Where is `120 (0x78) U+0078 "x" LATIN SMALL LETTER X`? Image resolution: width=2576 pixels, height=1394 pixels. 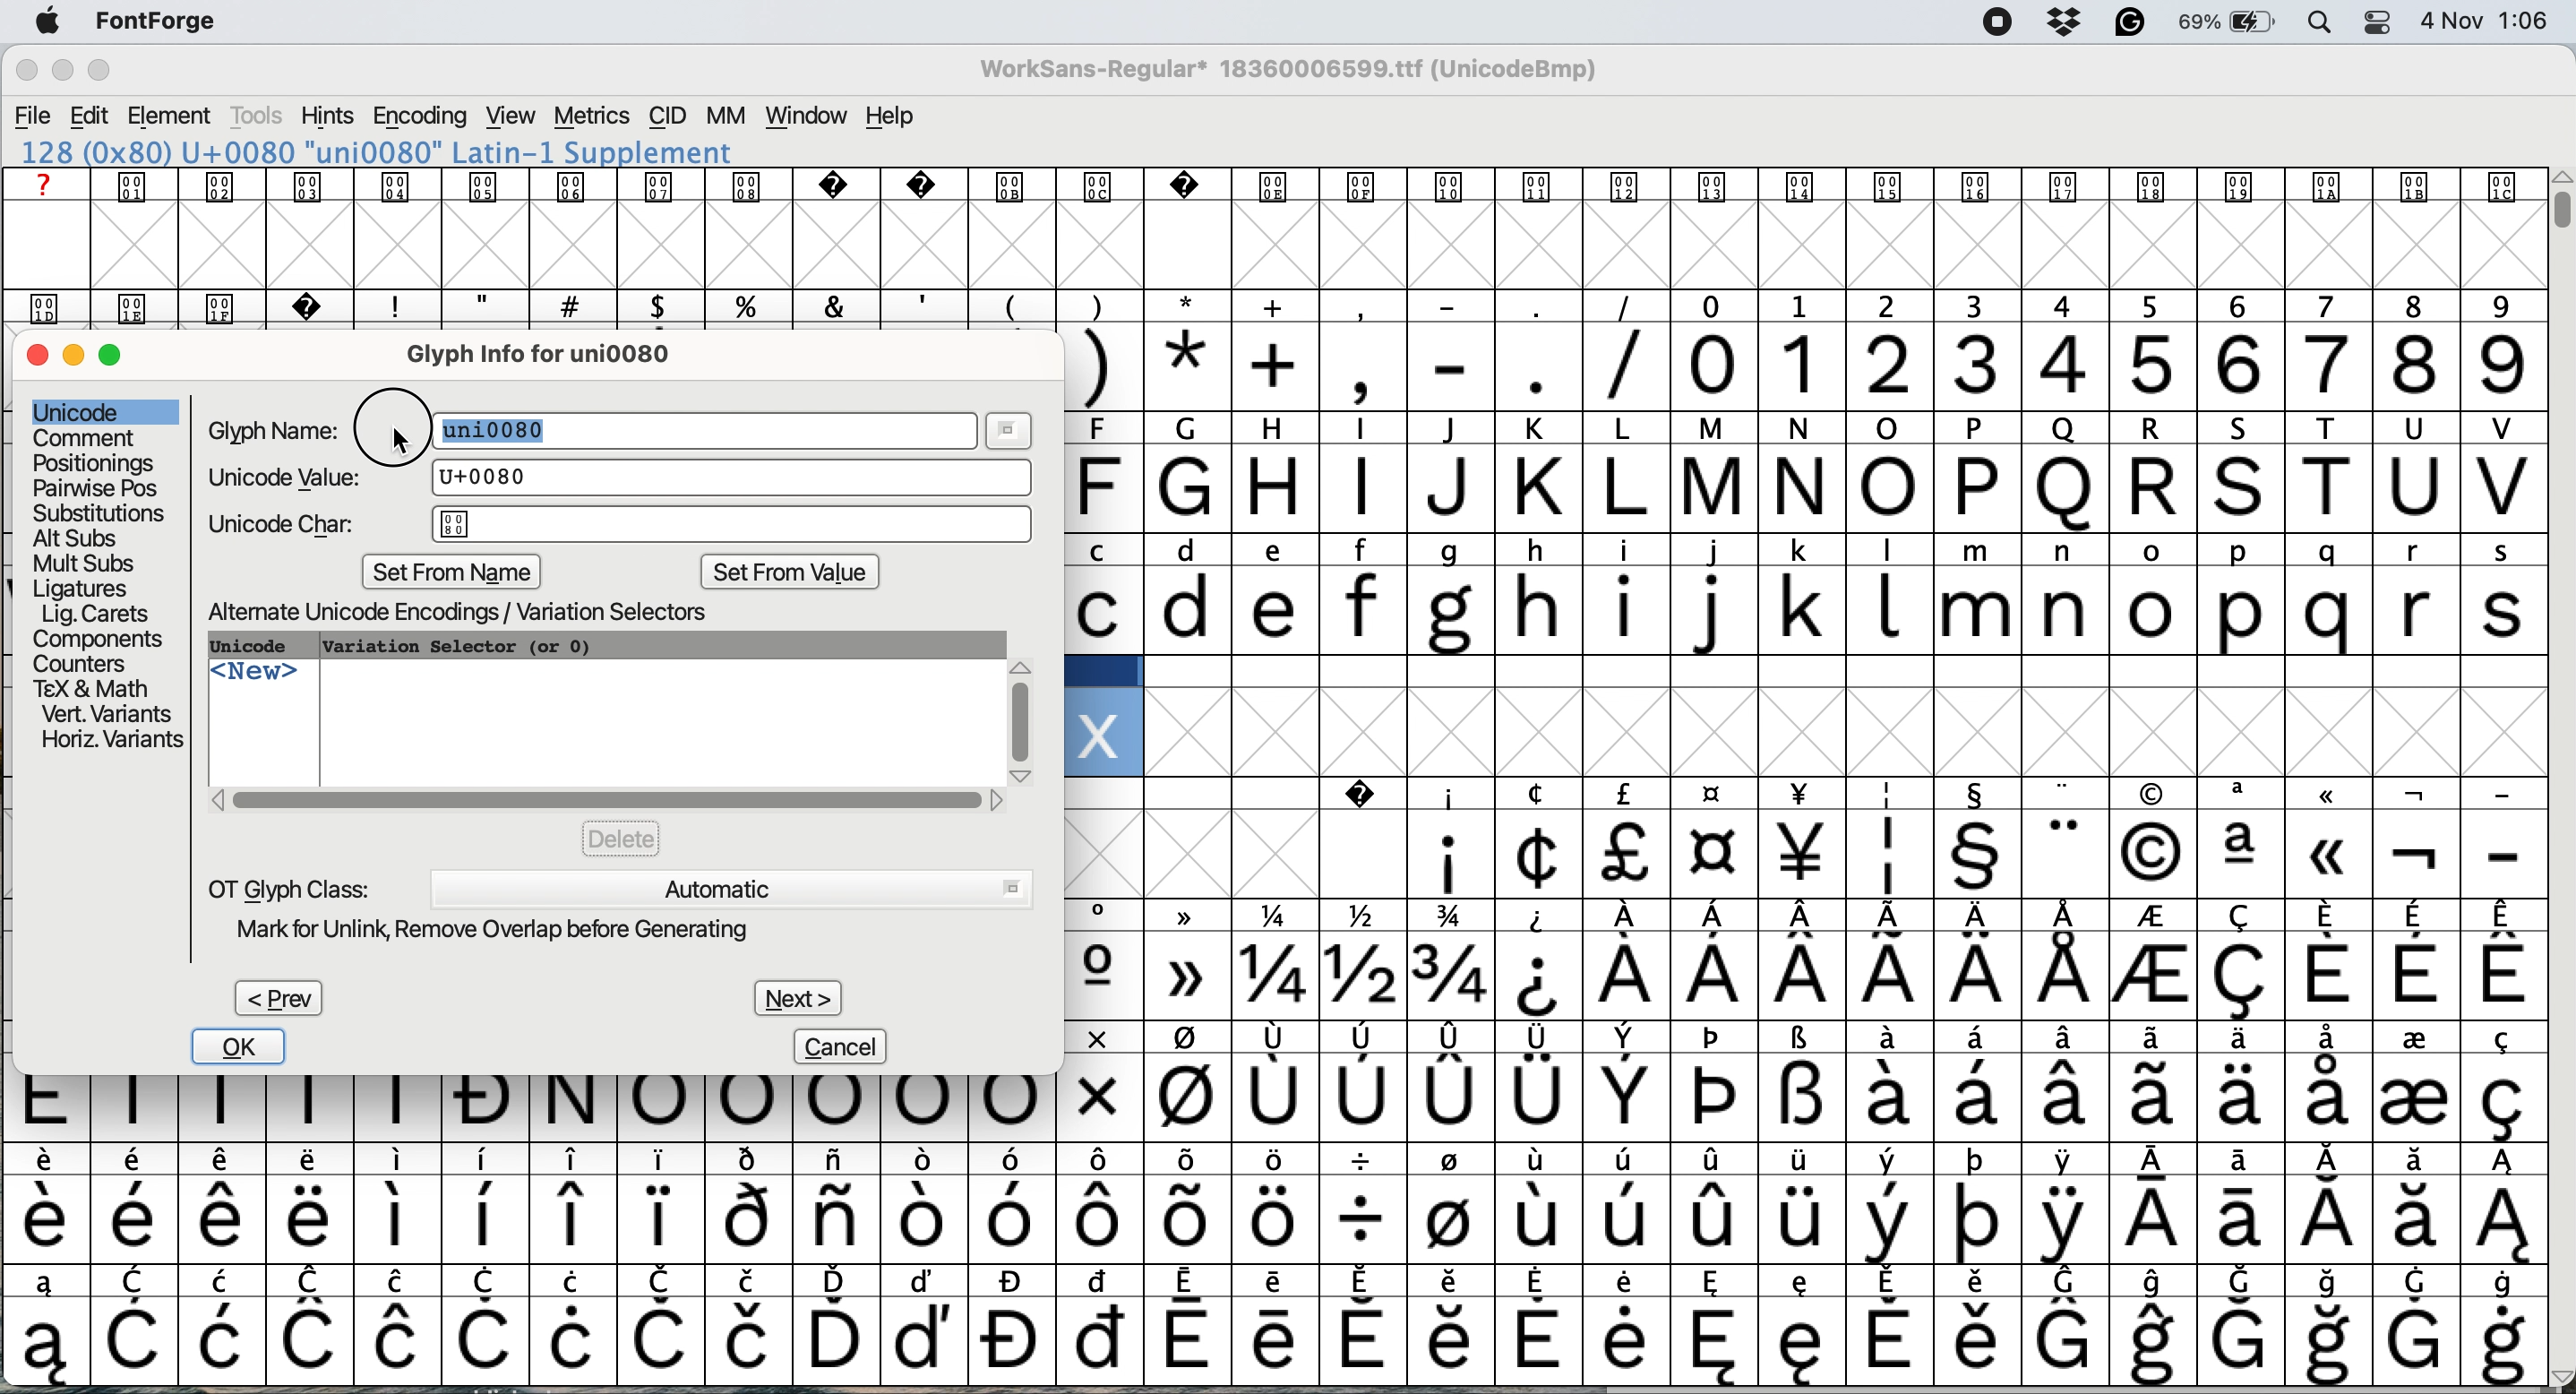 120 (0x78) U+0078 "x" LATIN SMALL LETTER X is located at coordinates (377, 152).